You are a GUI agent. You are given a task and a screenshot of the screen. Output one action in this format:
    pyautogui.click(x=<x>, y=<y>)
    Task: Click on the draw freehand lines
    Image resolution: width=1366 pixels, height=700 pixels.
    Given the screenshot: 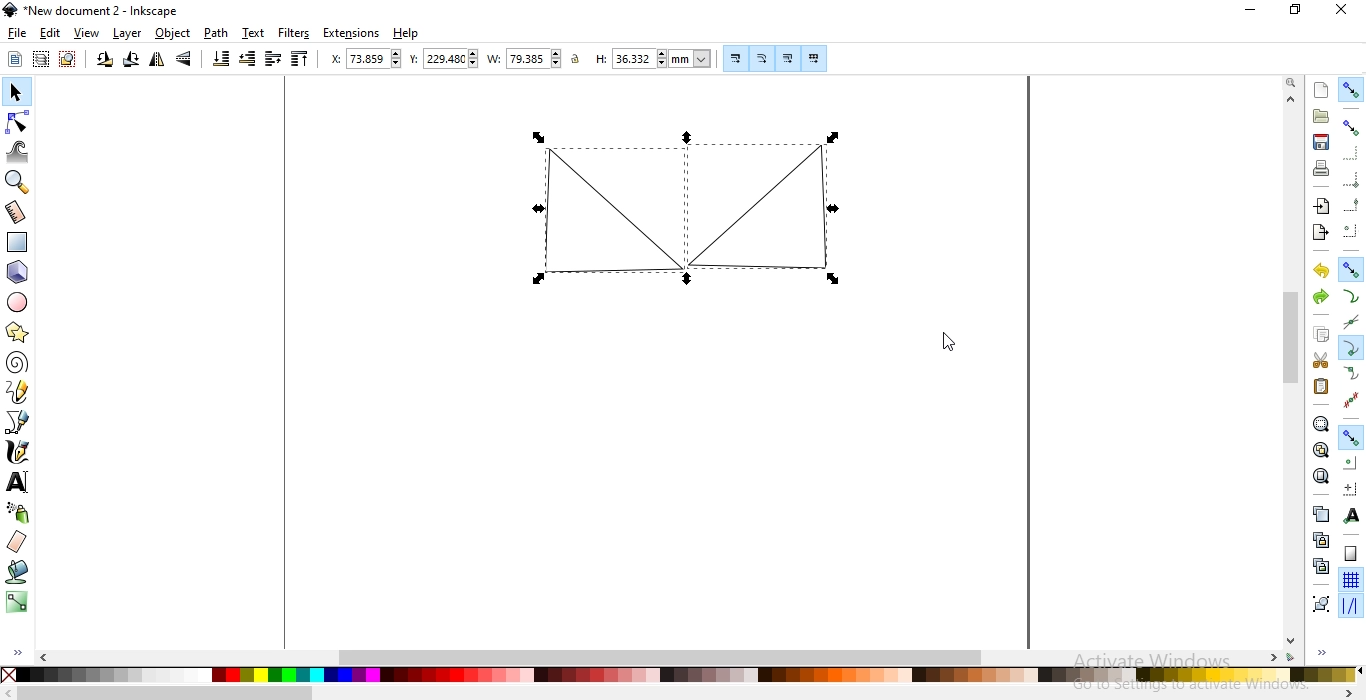 What is the action you would take?
    pyautogui.click(x=19, y=393)
    